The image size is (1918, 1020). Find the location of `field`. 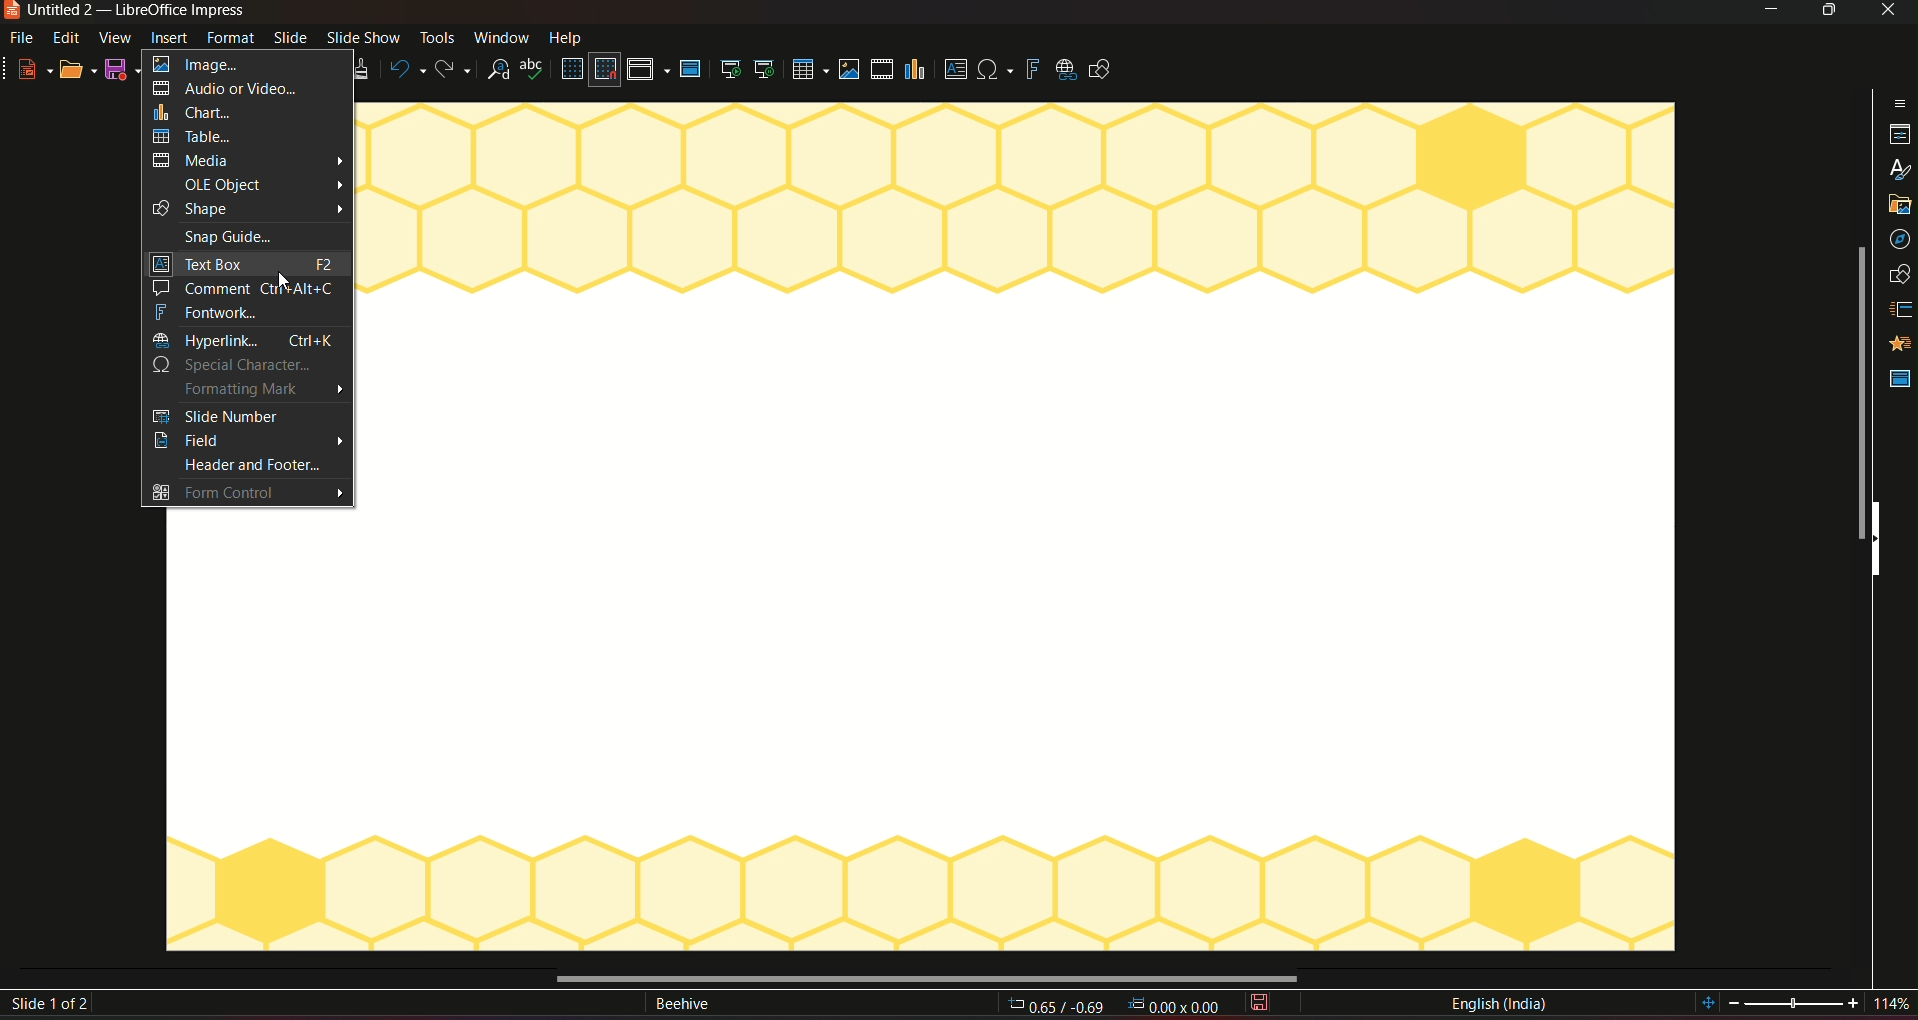

field is located at coordinates (246, 440).